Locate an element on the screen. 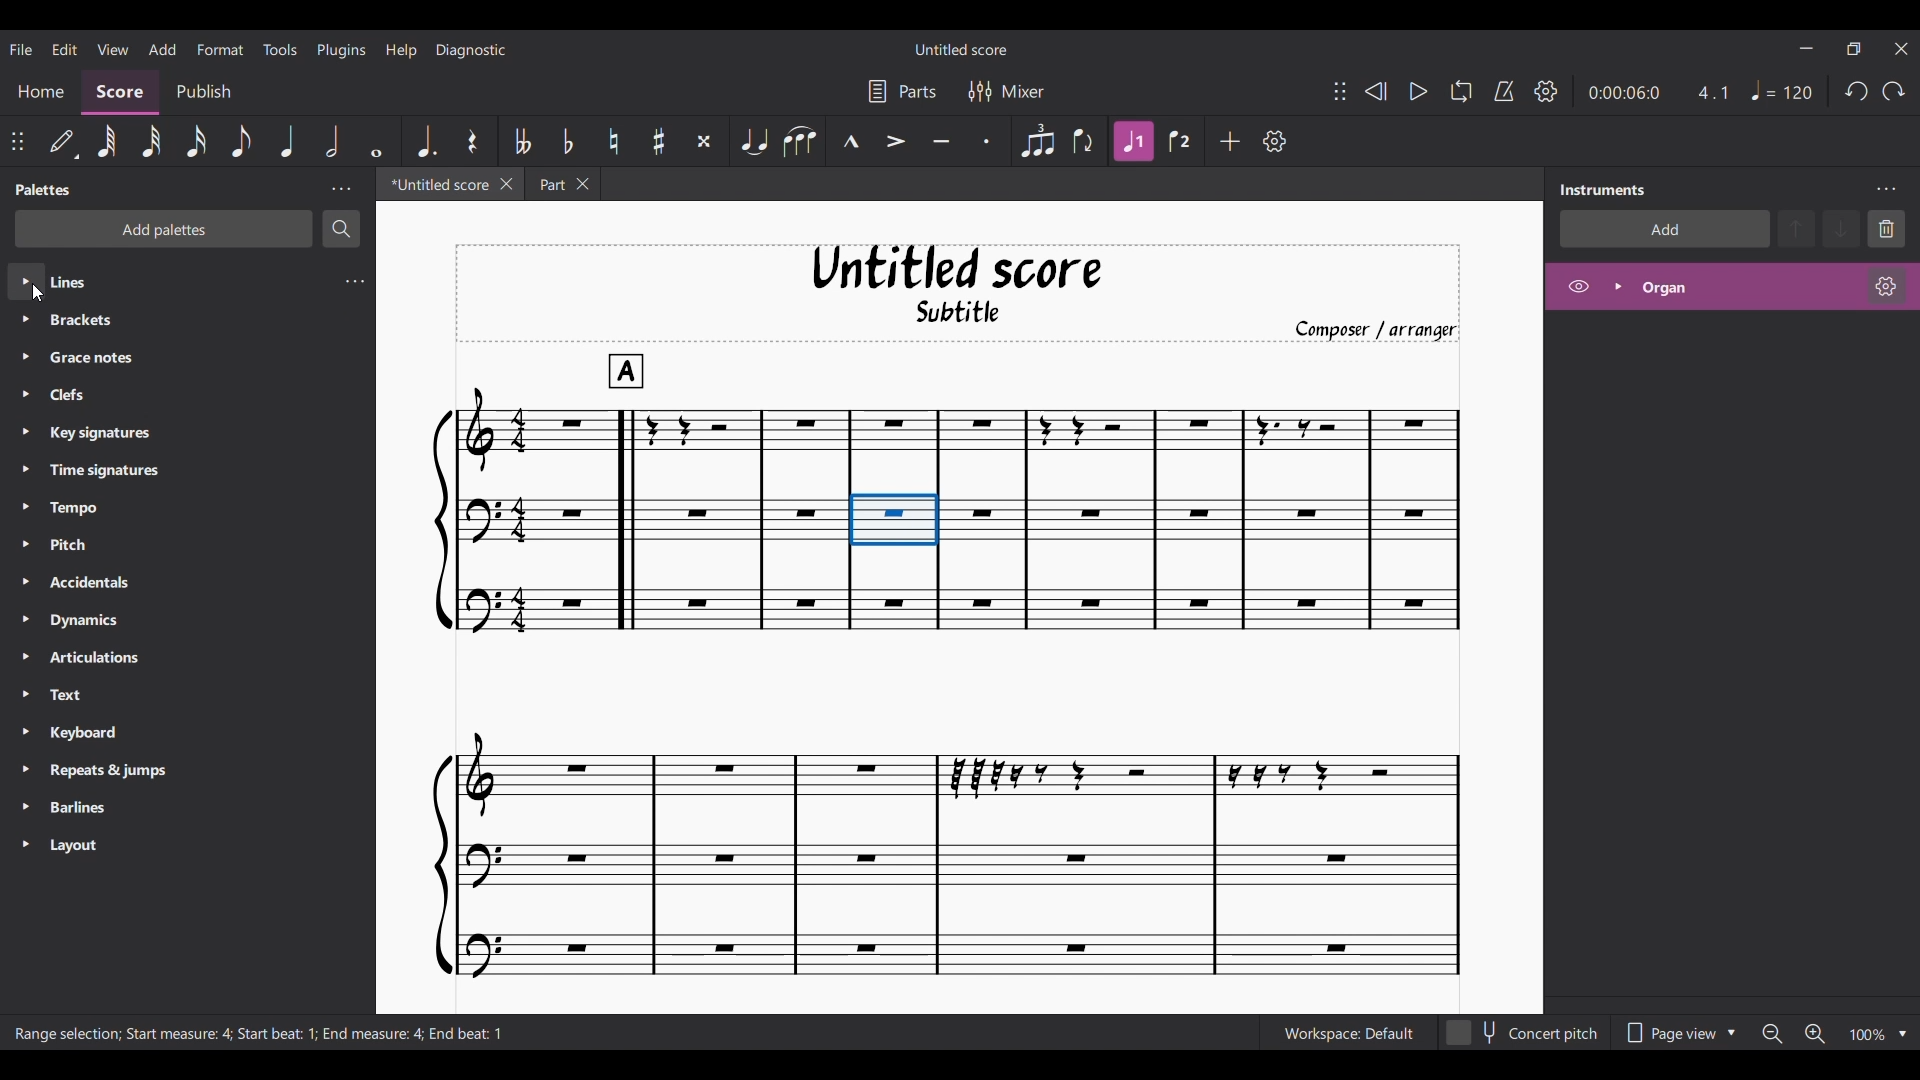 Image resolution: width=1920 pixels, height=1080 pixels. Toggle for Concert pitch is located at coordinates (1523, 1034).